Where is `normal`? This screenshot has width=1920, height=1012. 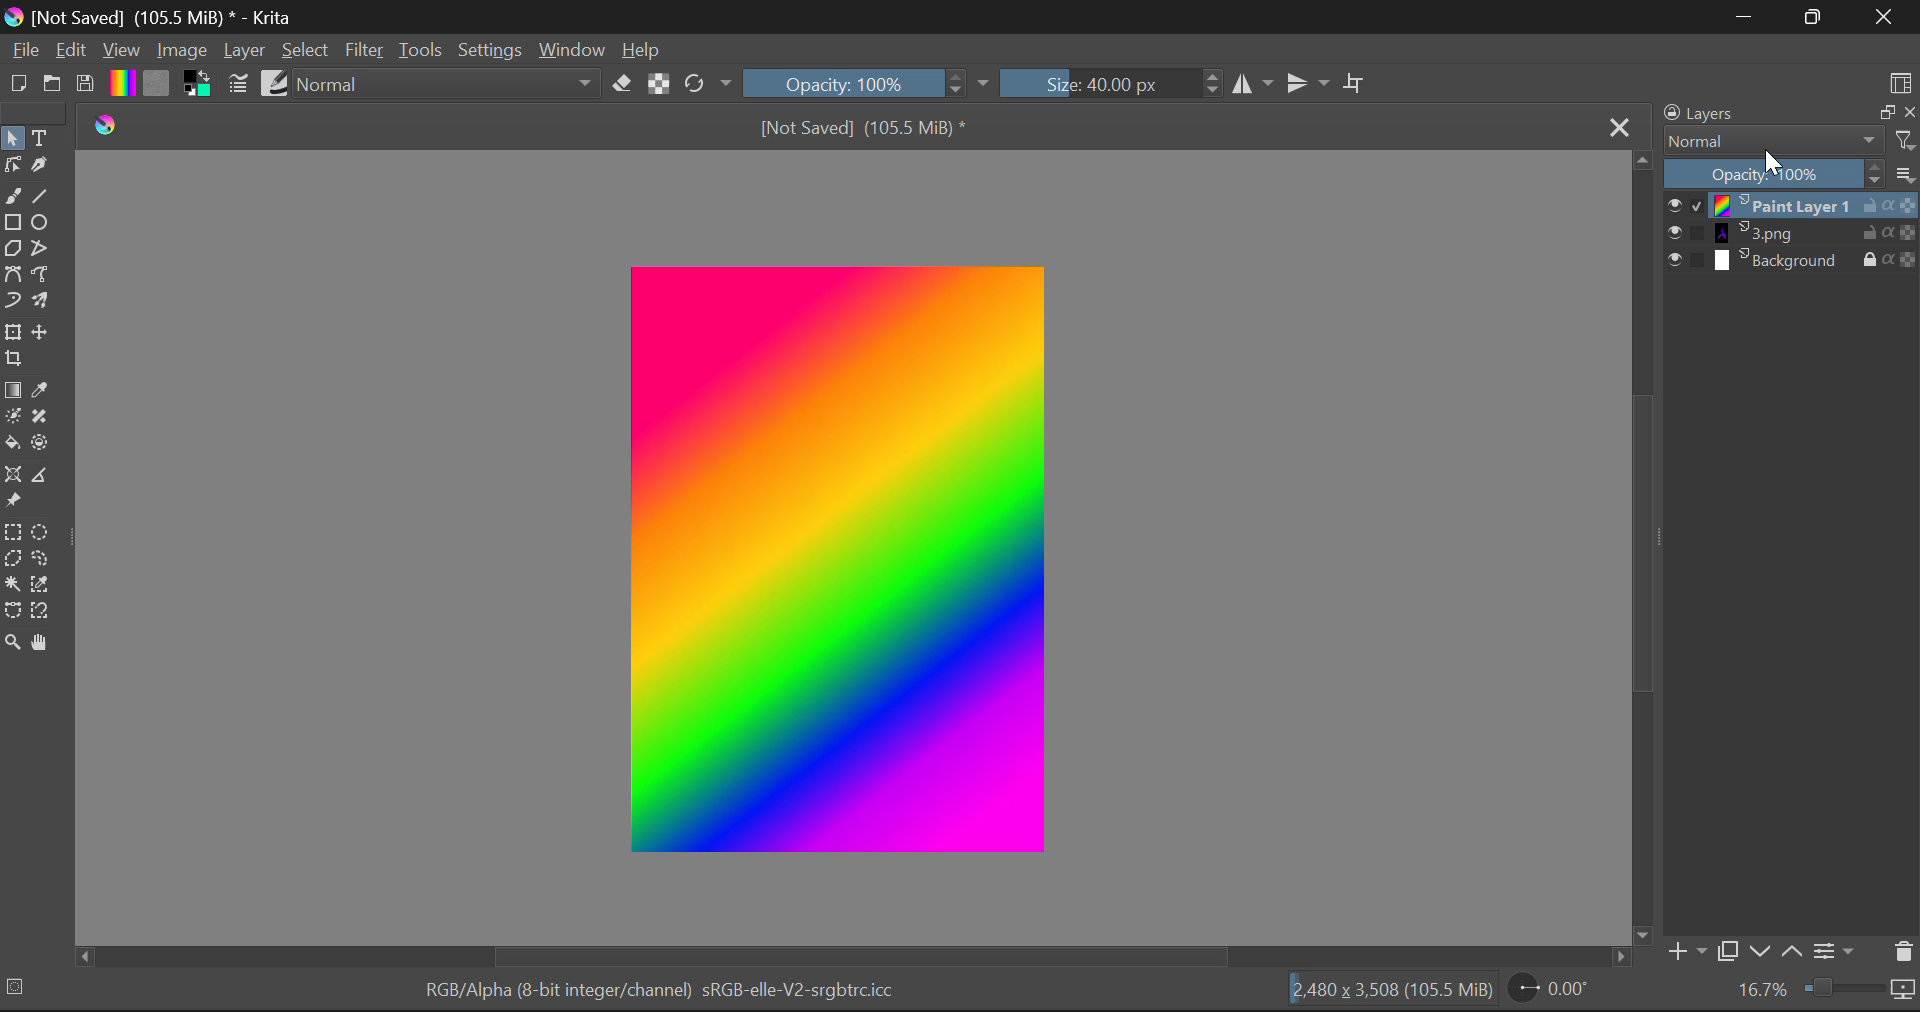
normal is located at coordinates (449, 85).